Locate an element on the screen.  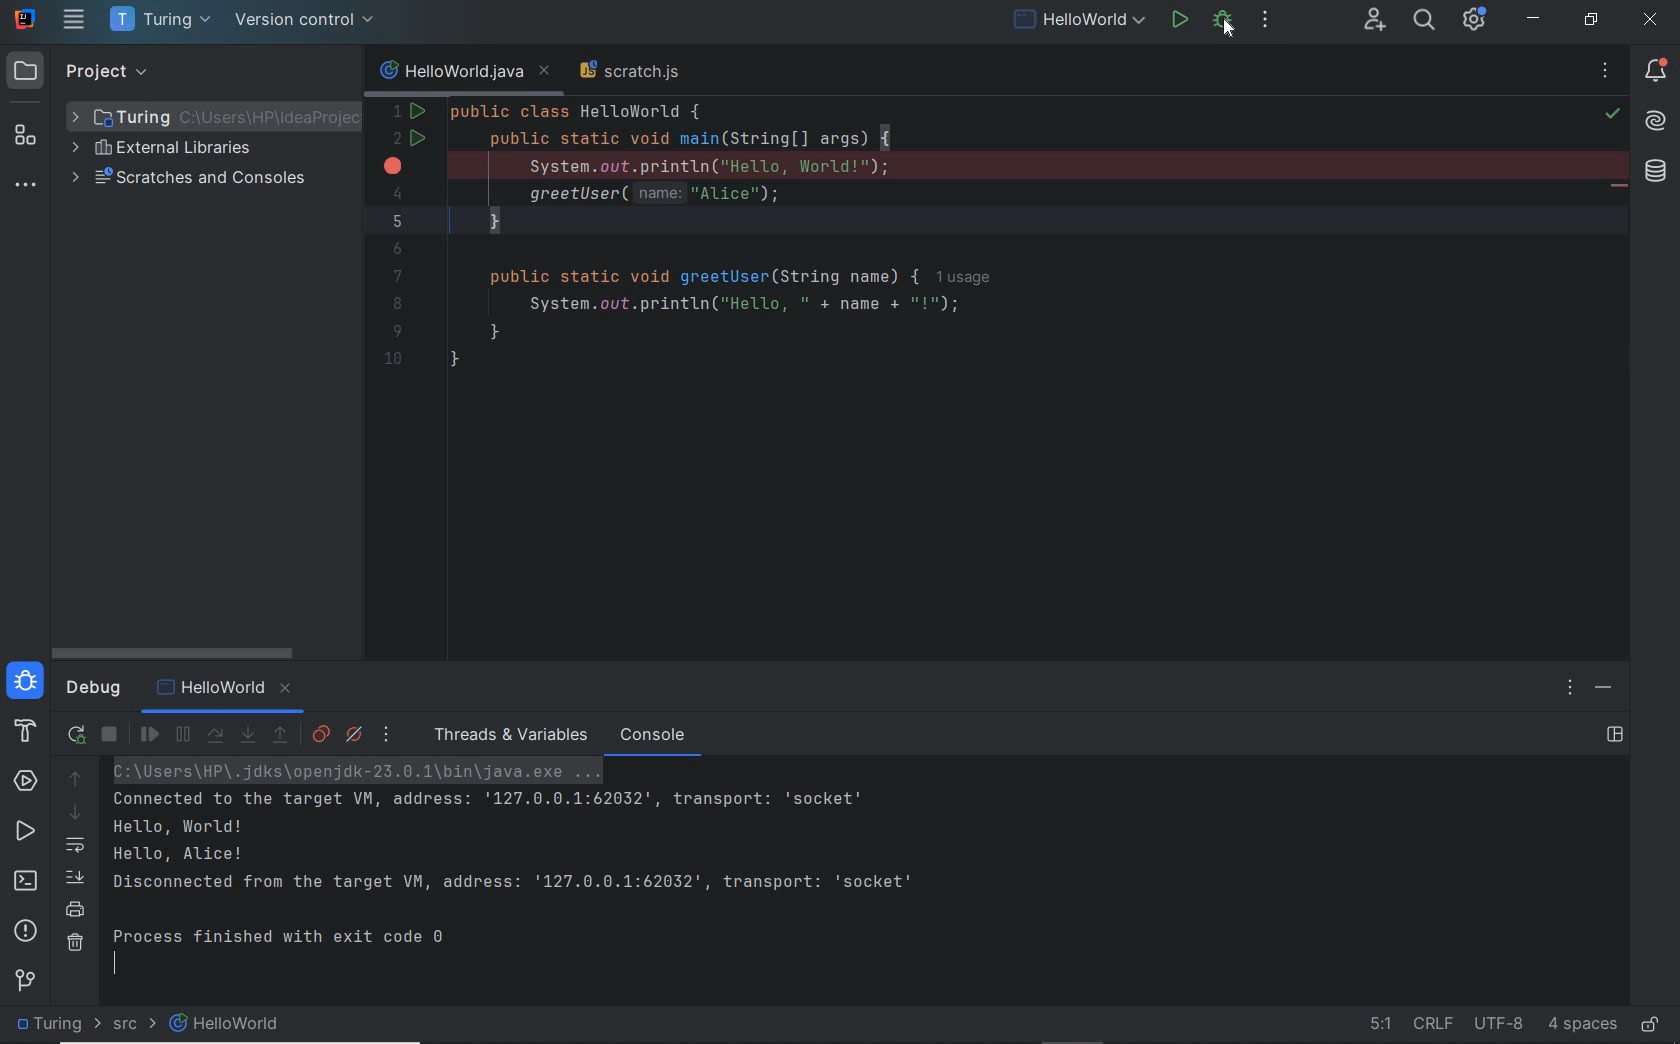
scratch file is located at coordinates (635, 74).